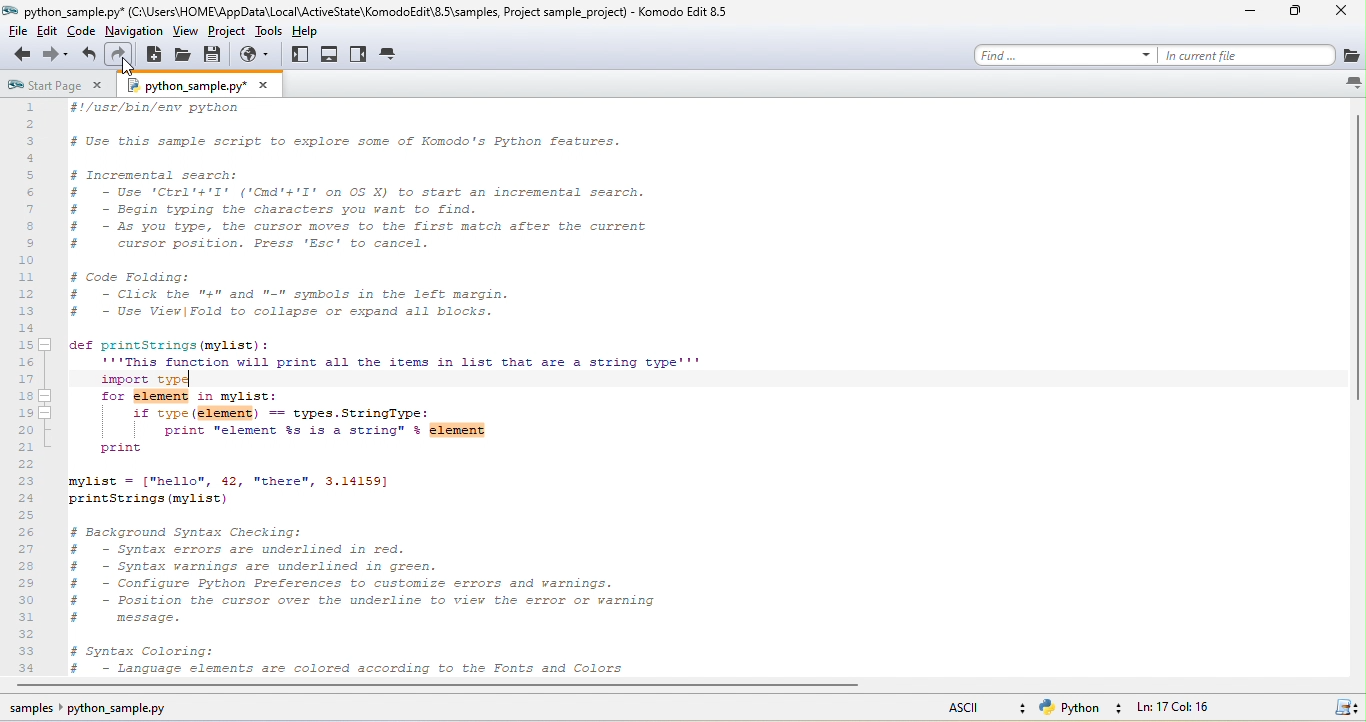 The height and width of the screenshot is (722, 1366). Describe the element at coordinates (104, 709) in the screenshot. I see `file path` at that location.